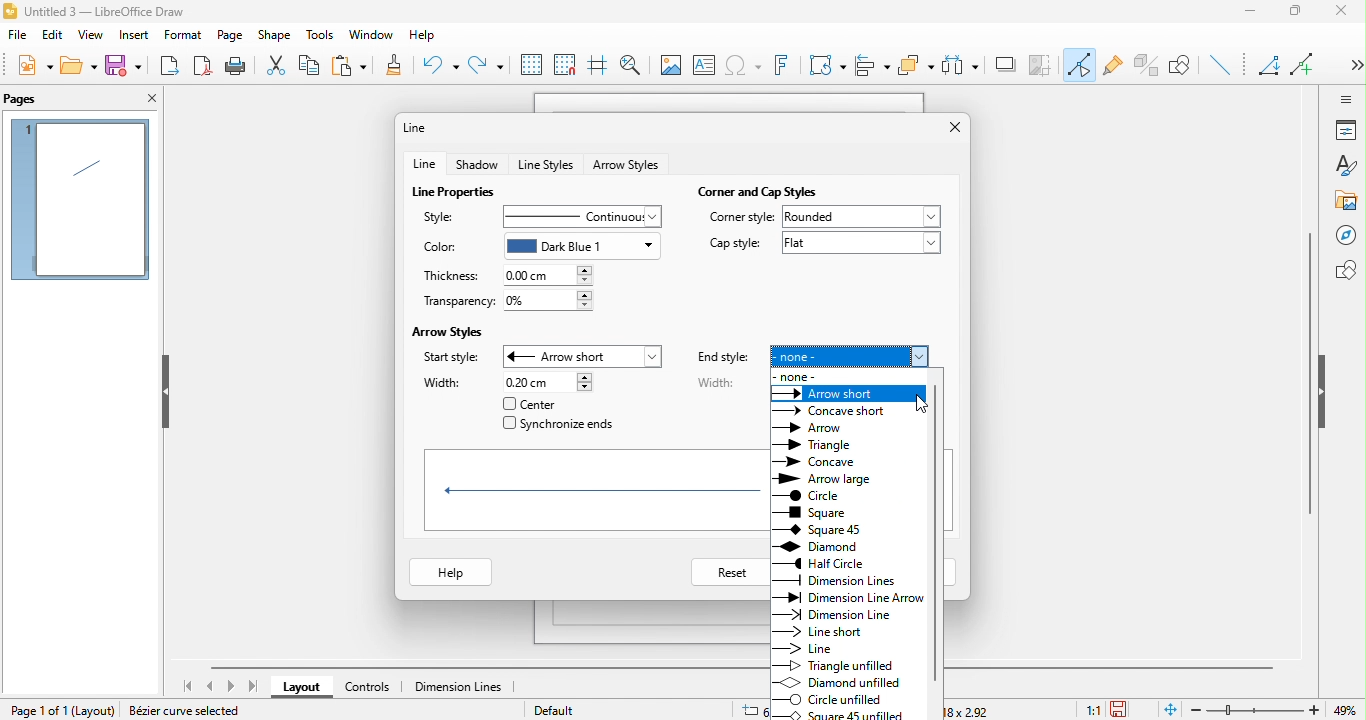 This screenshot has height=720, width=1366. I want to click on vertical scroll bar, so click(1309, 372).